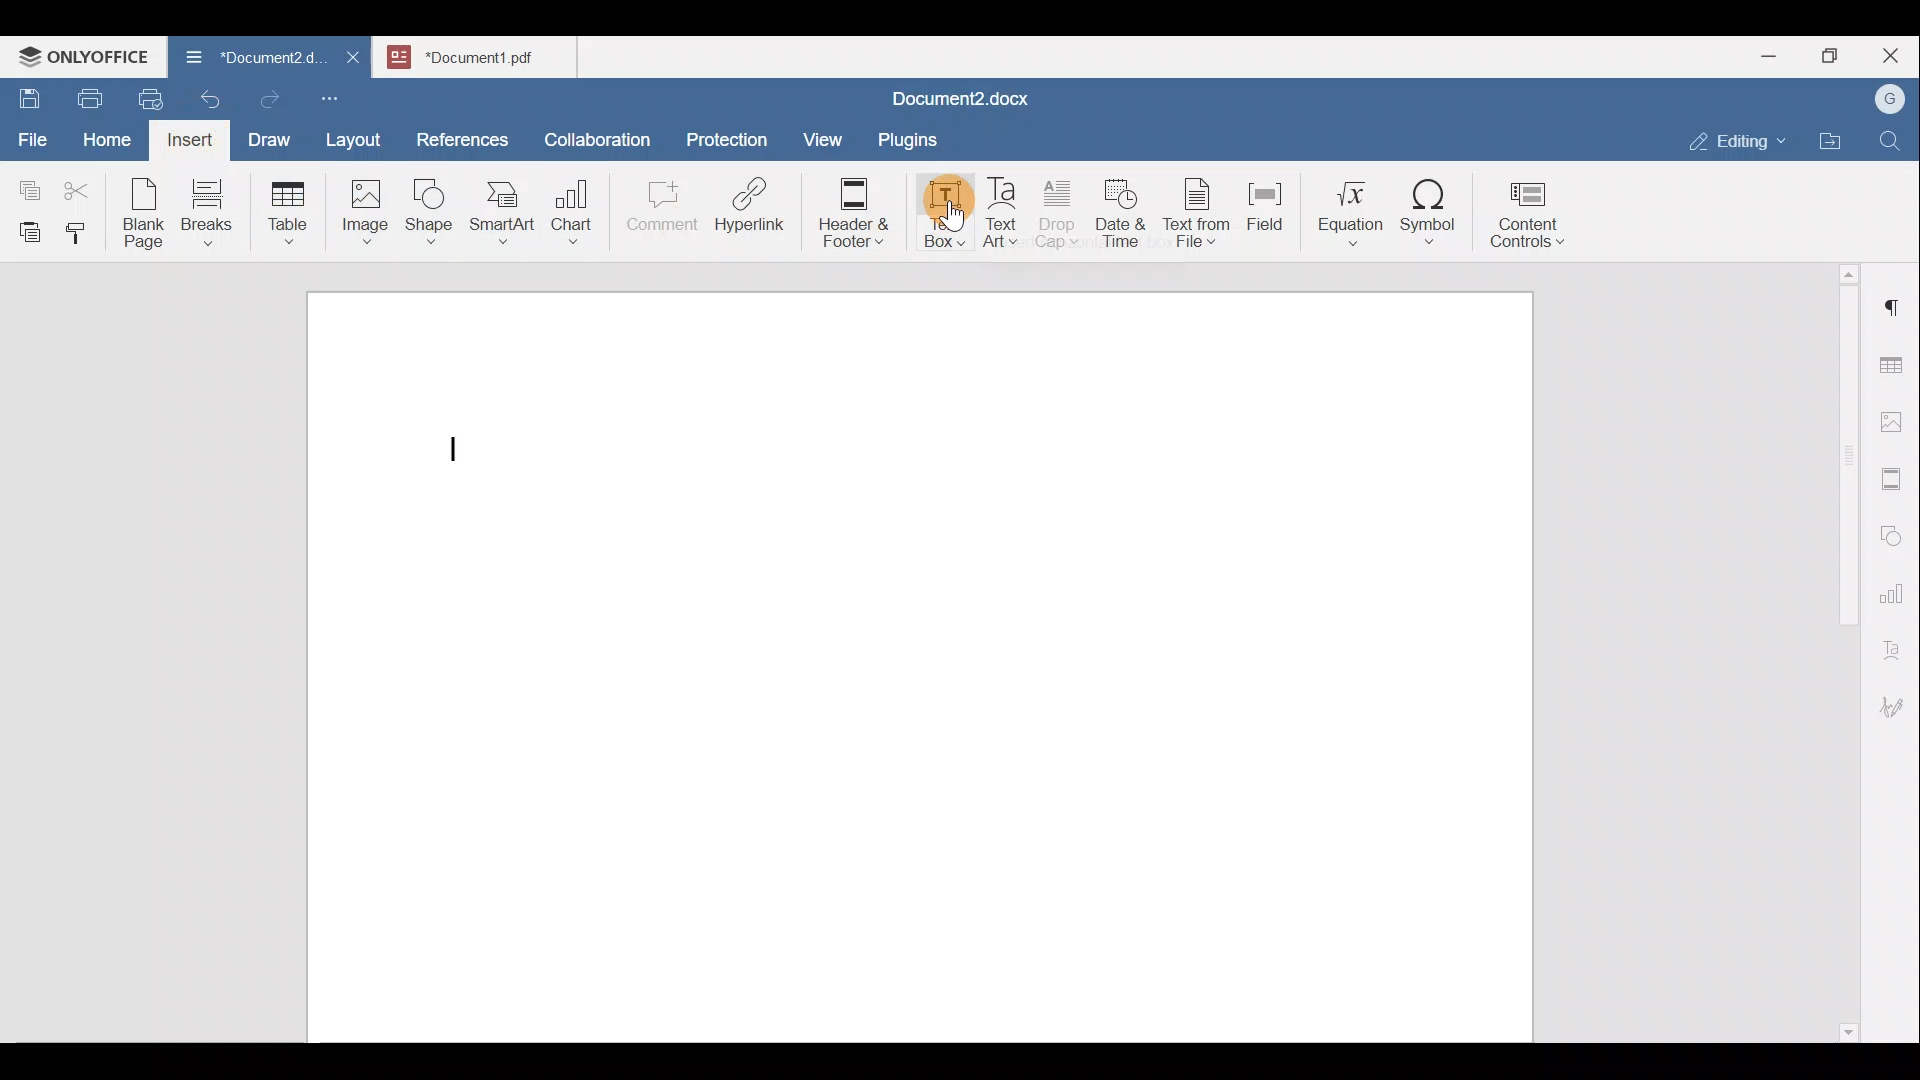  Describe the element at coordinates (289, 208) in the screenshot. I see `Table` at that location.